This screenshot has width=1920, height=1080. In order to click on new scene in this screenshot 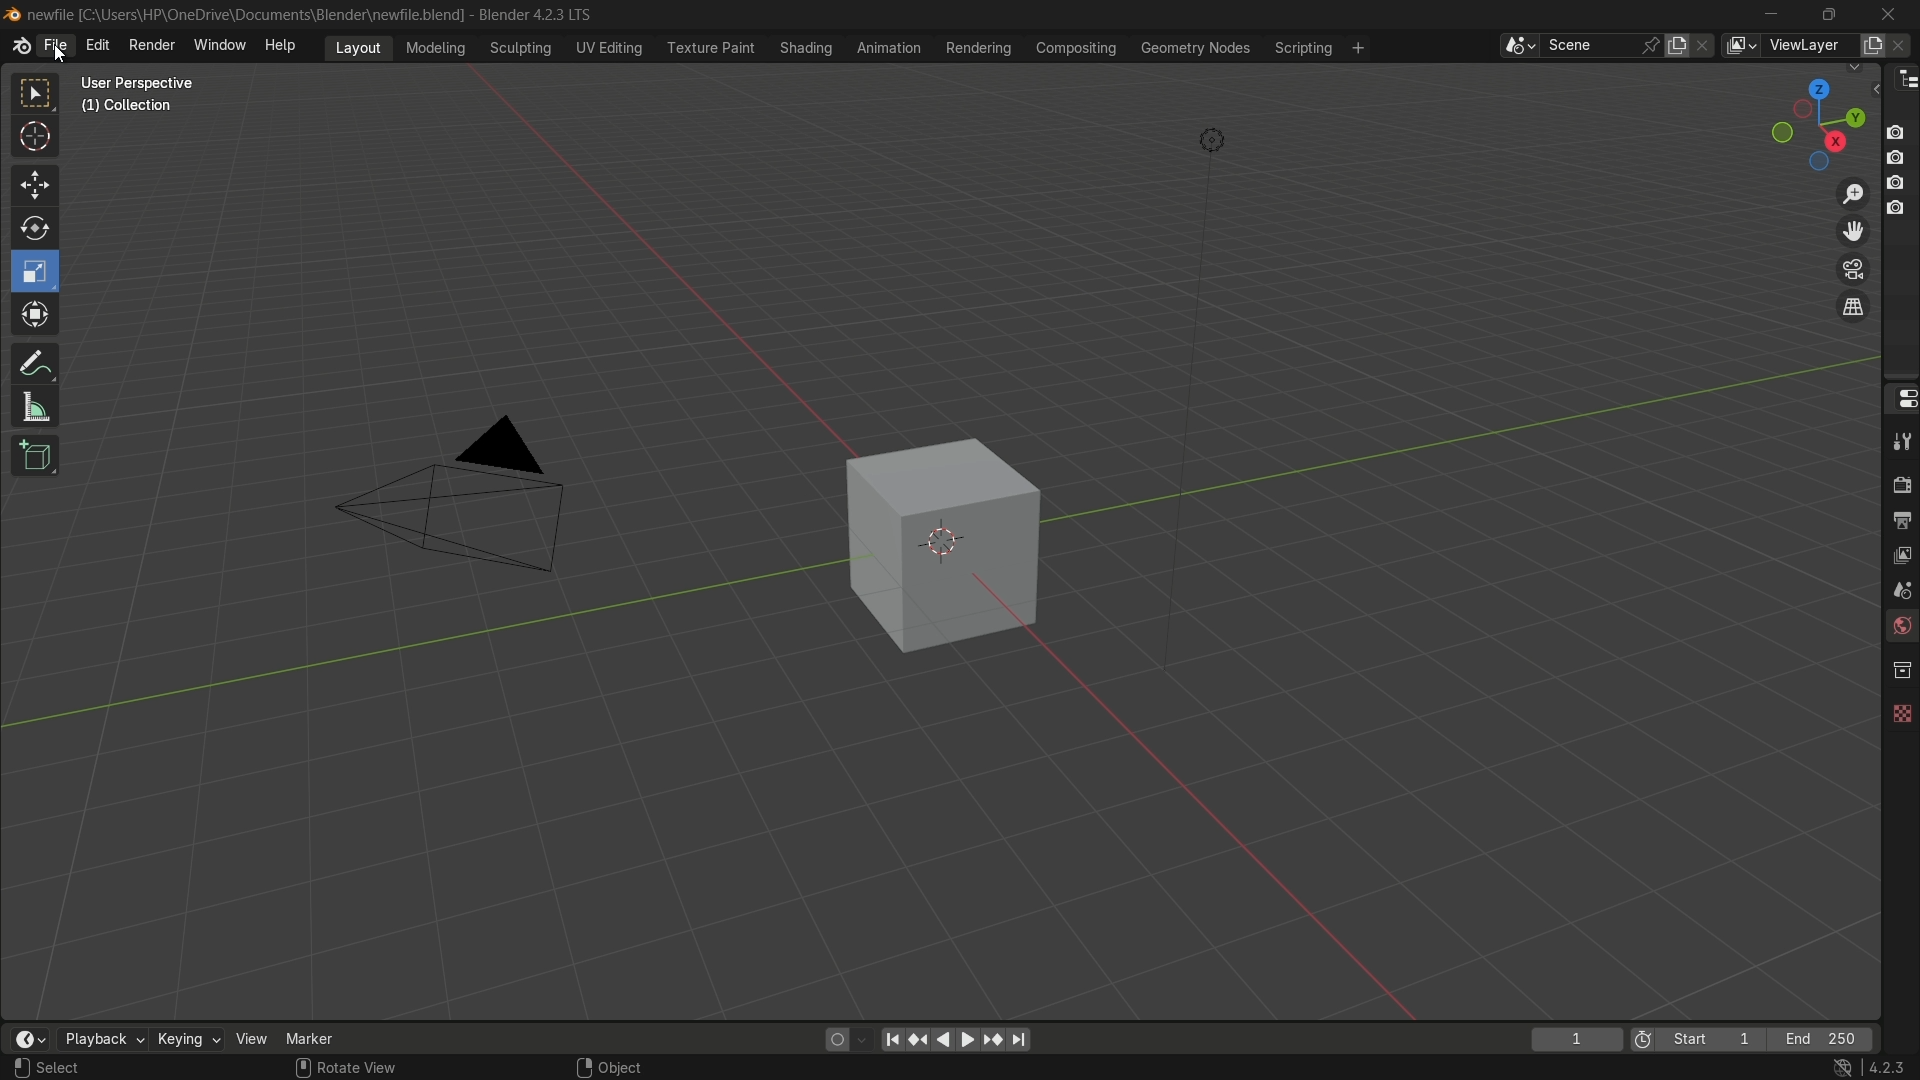, I will do `click(1681, 45)`.